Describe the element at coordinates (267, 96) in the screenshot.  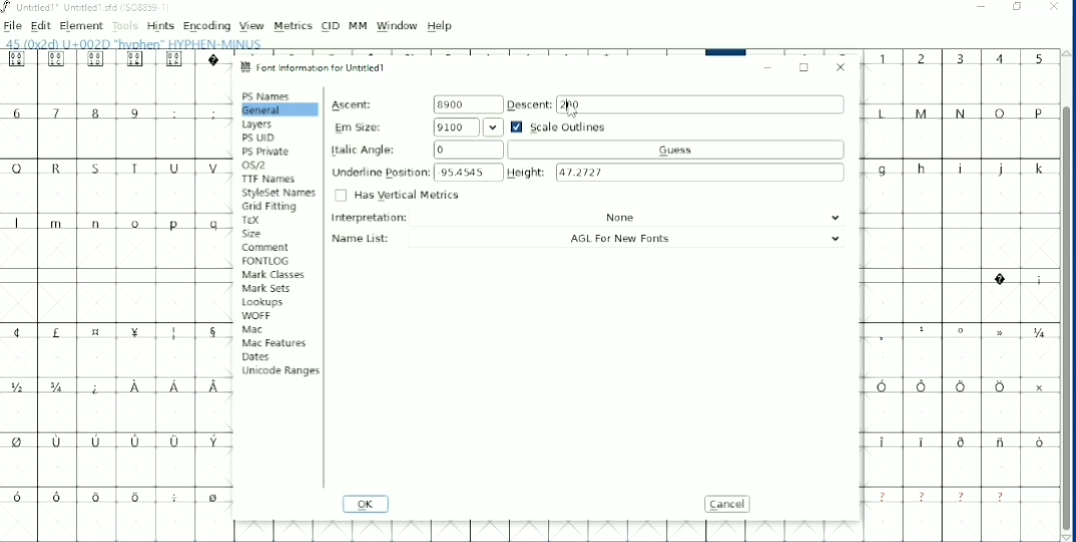
I see `PS Names` at that location.